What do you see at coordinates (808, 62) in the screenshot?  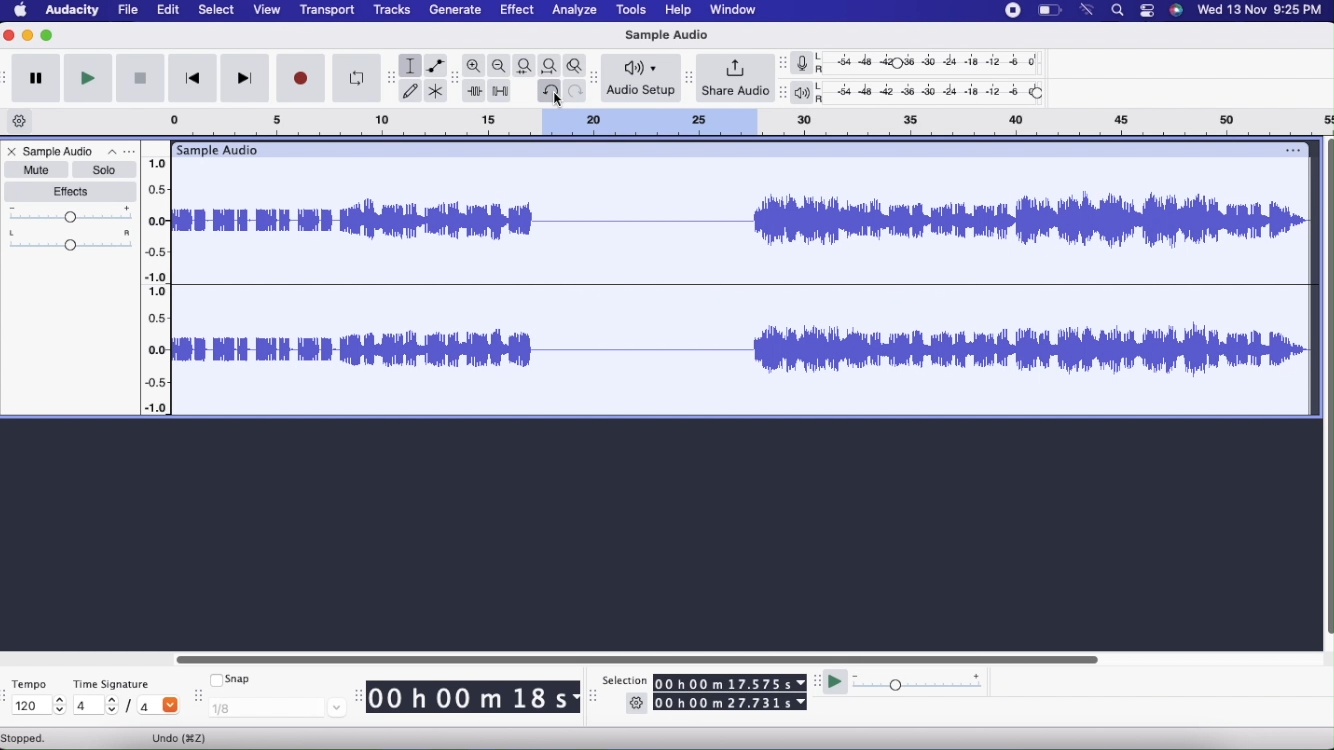 I see `Record meter` at bounding box center [808, 62].